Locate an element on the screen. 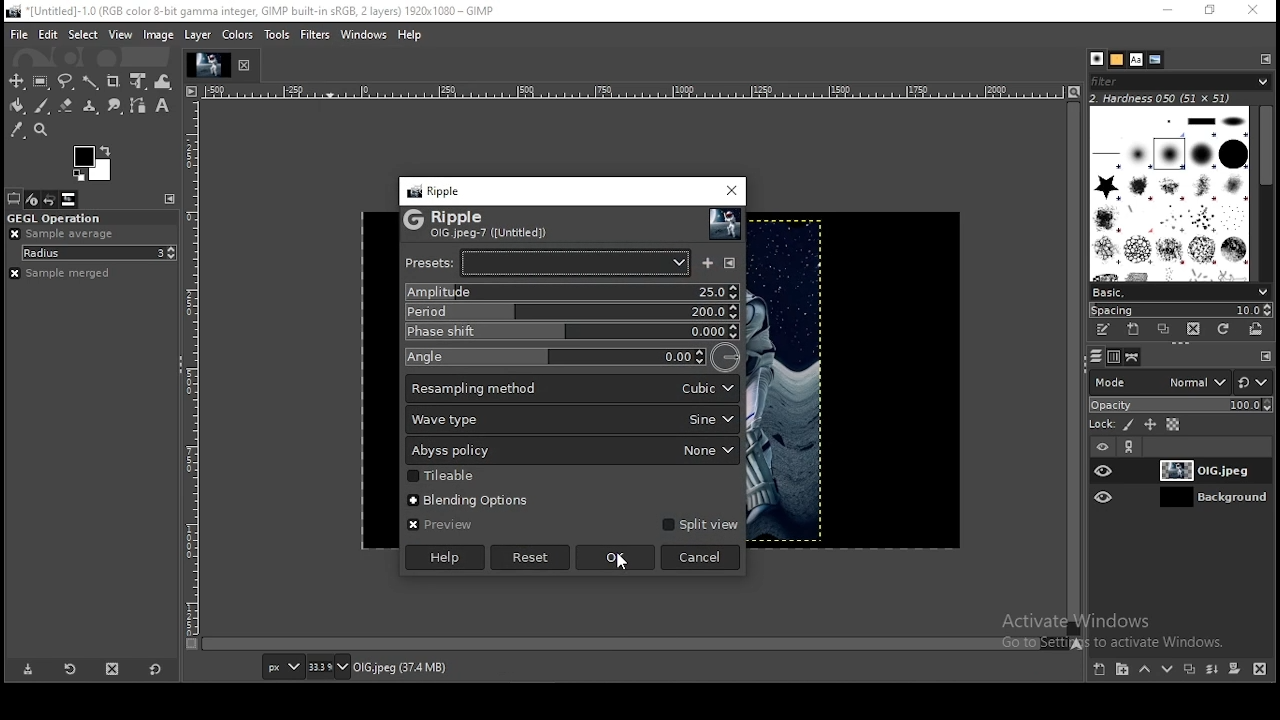 This screenshot has height=720, width=1280. pick a presets is located at coordinates (547, 262).